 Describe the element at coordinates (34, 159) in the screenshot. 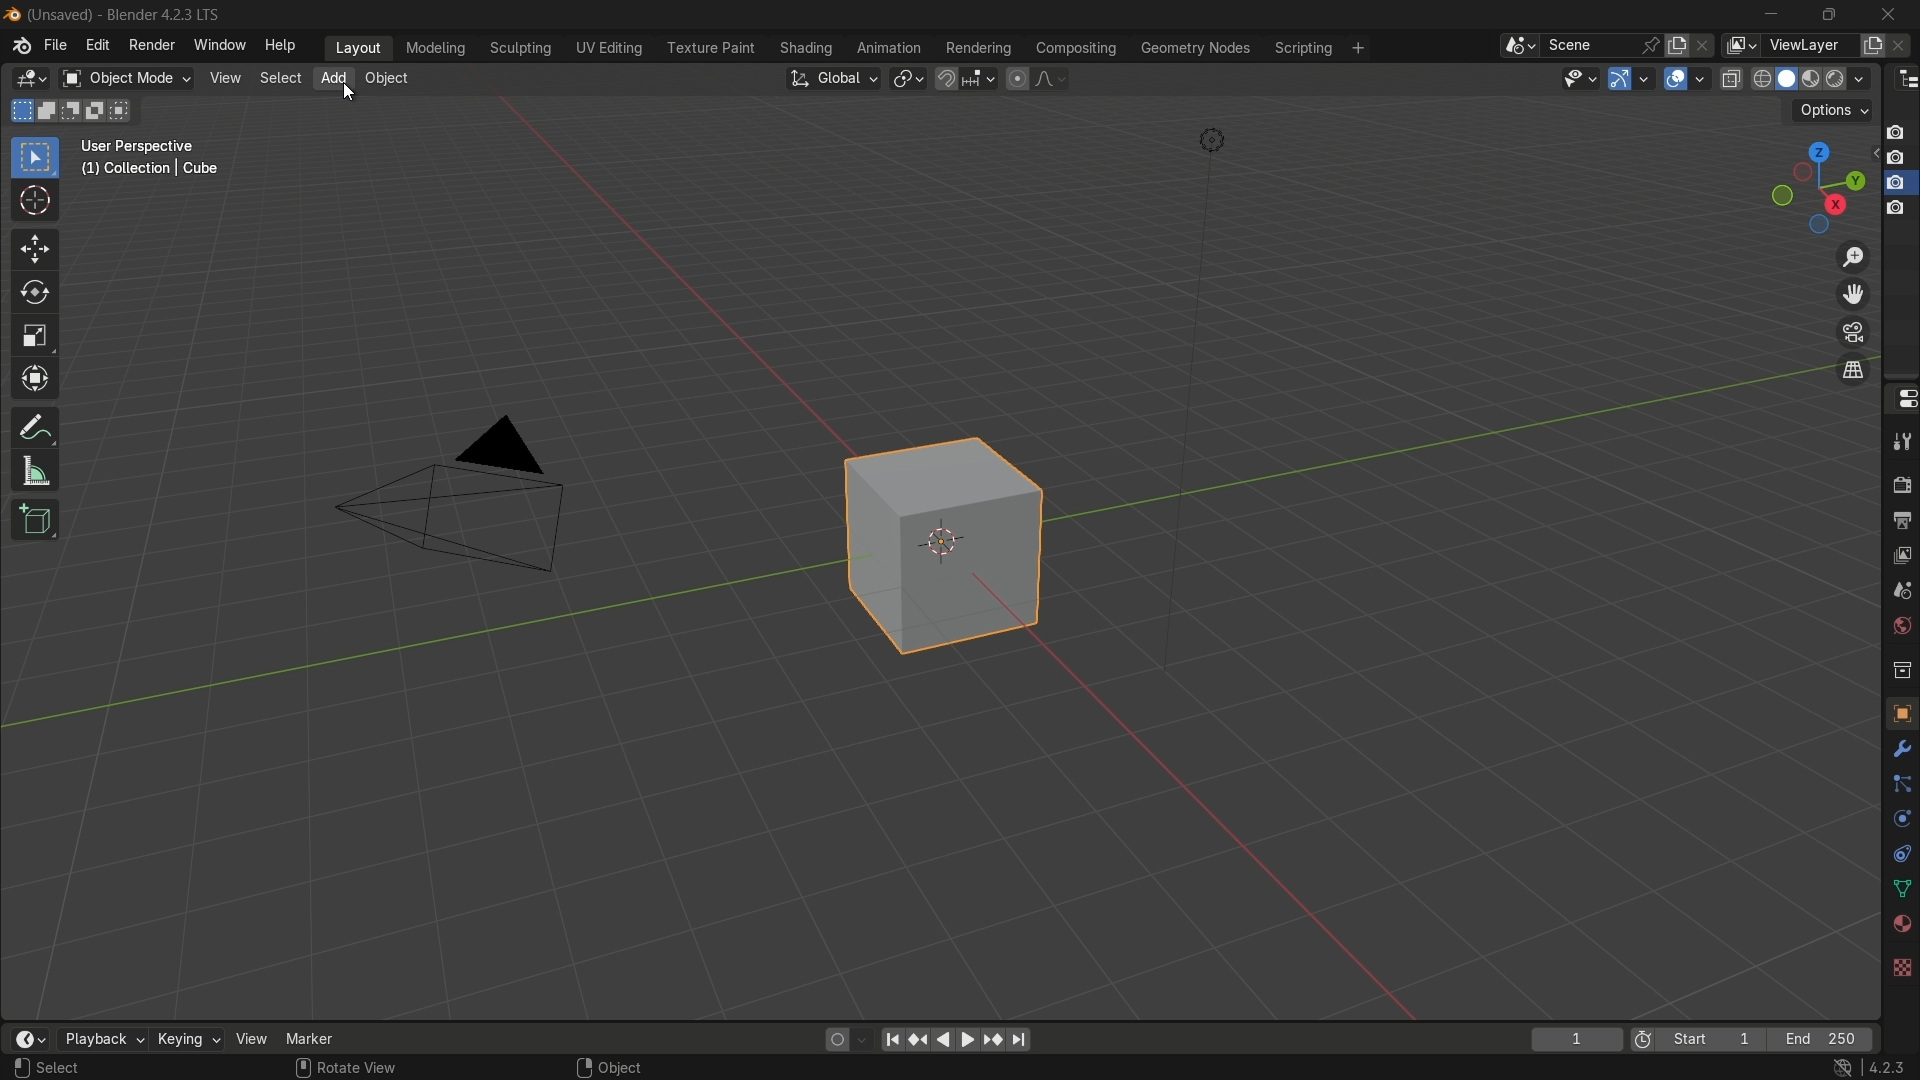

I see `select` at that location.